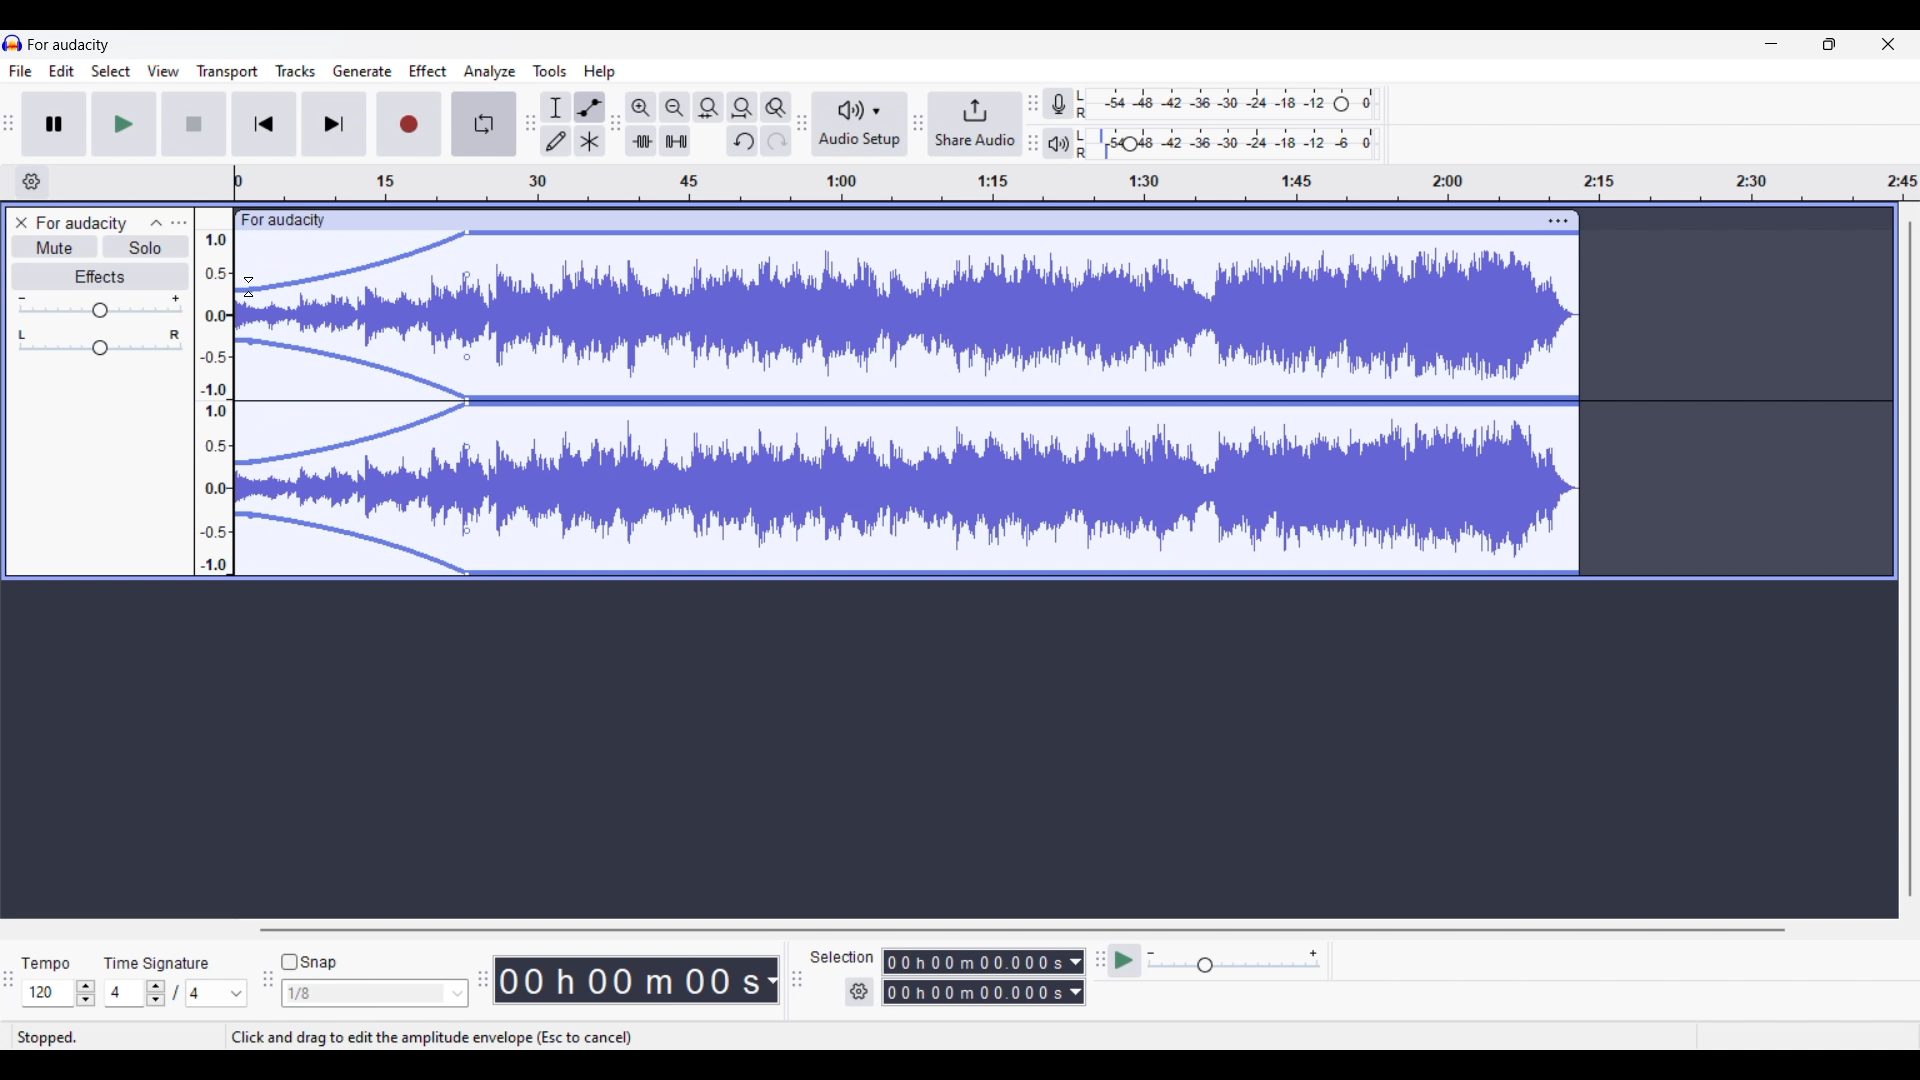 The image size is (1920, 1080). Describe the element at coordinates (13, 43) in the screenshot. I see `logo` at that location.